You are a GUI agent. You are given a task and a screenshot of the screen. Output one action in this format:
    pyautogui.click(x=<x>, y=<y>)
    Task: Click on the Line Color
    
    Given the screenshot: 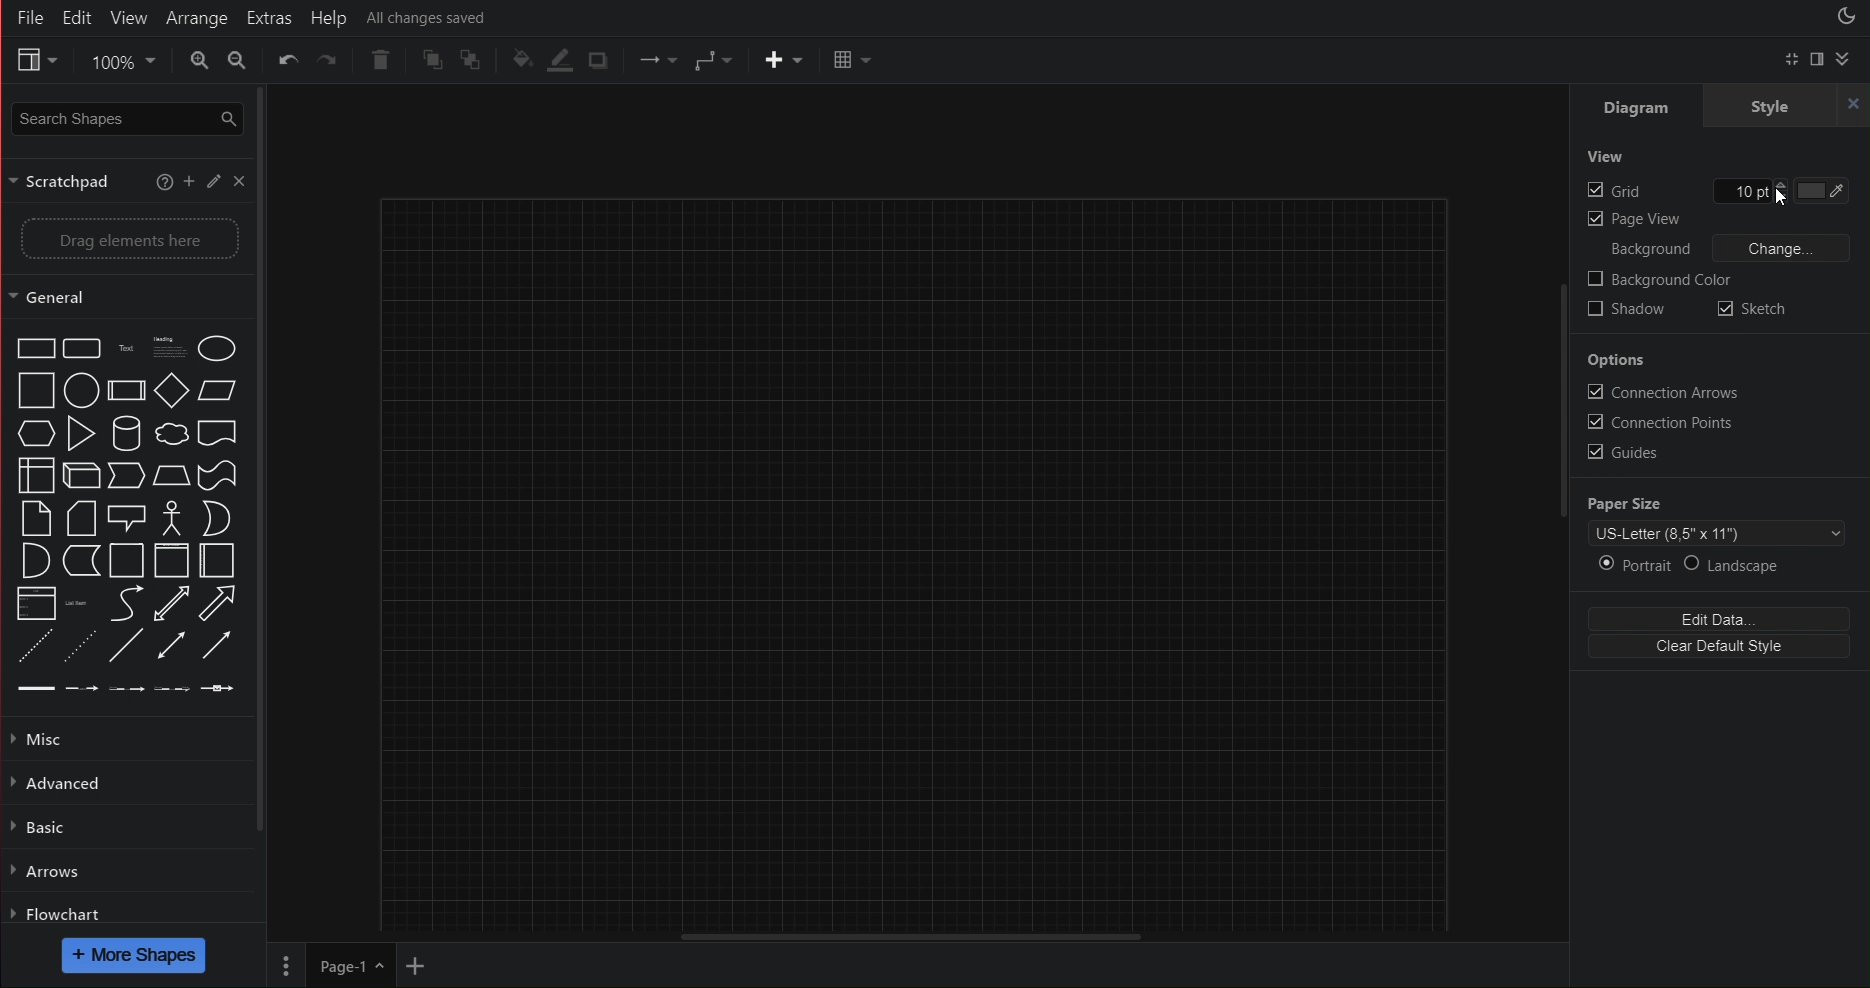 What is the action you would take?
    pyautogui.click(x=560, y=58)
    